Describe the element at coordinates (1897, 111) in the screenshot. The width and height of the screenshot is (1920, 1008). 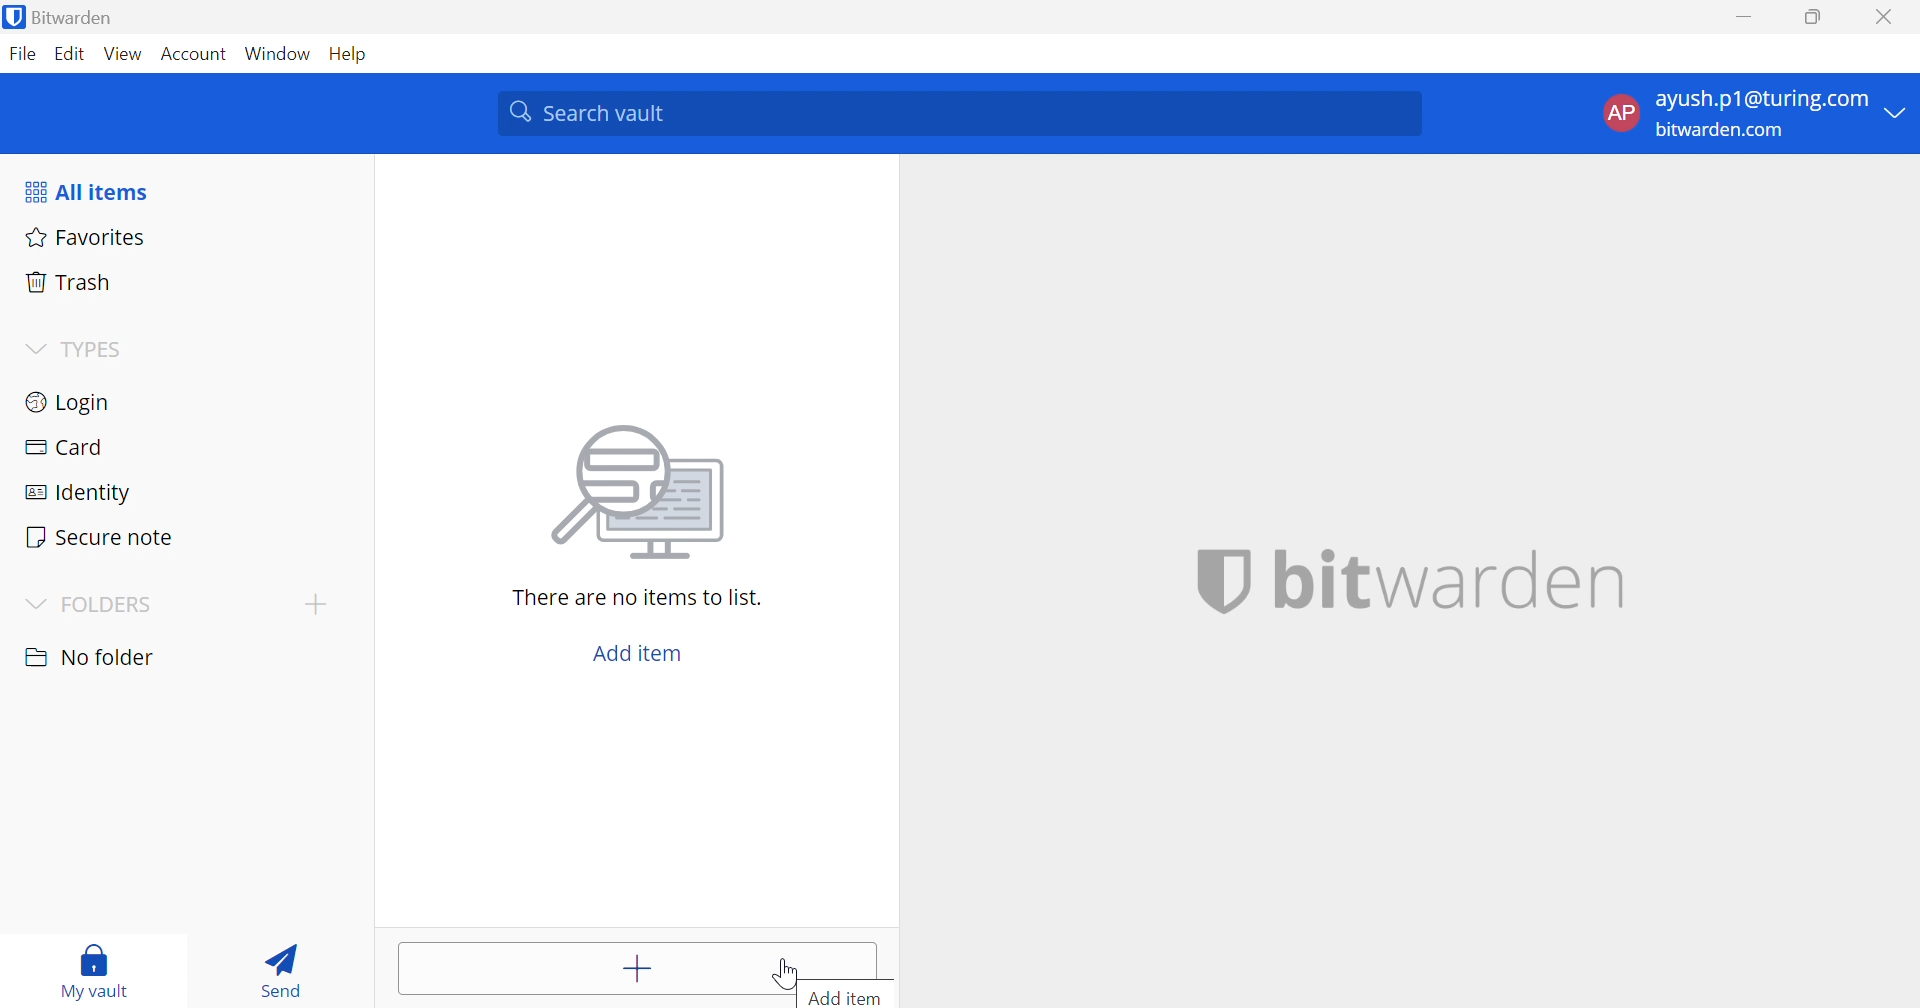
I see `Drop Down` at that location.